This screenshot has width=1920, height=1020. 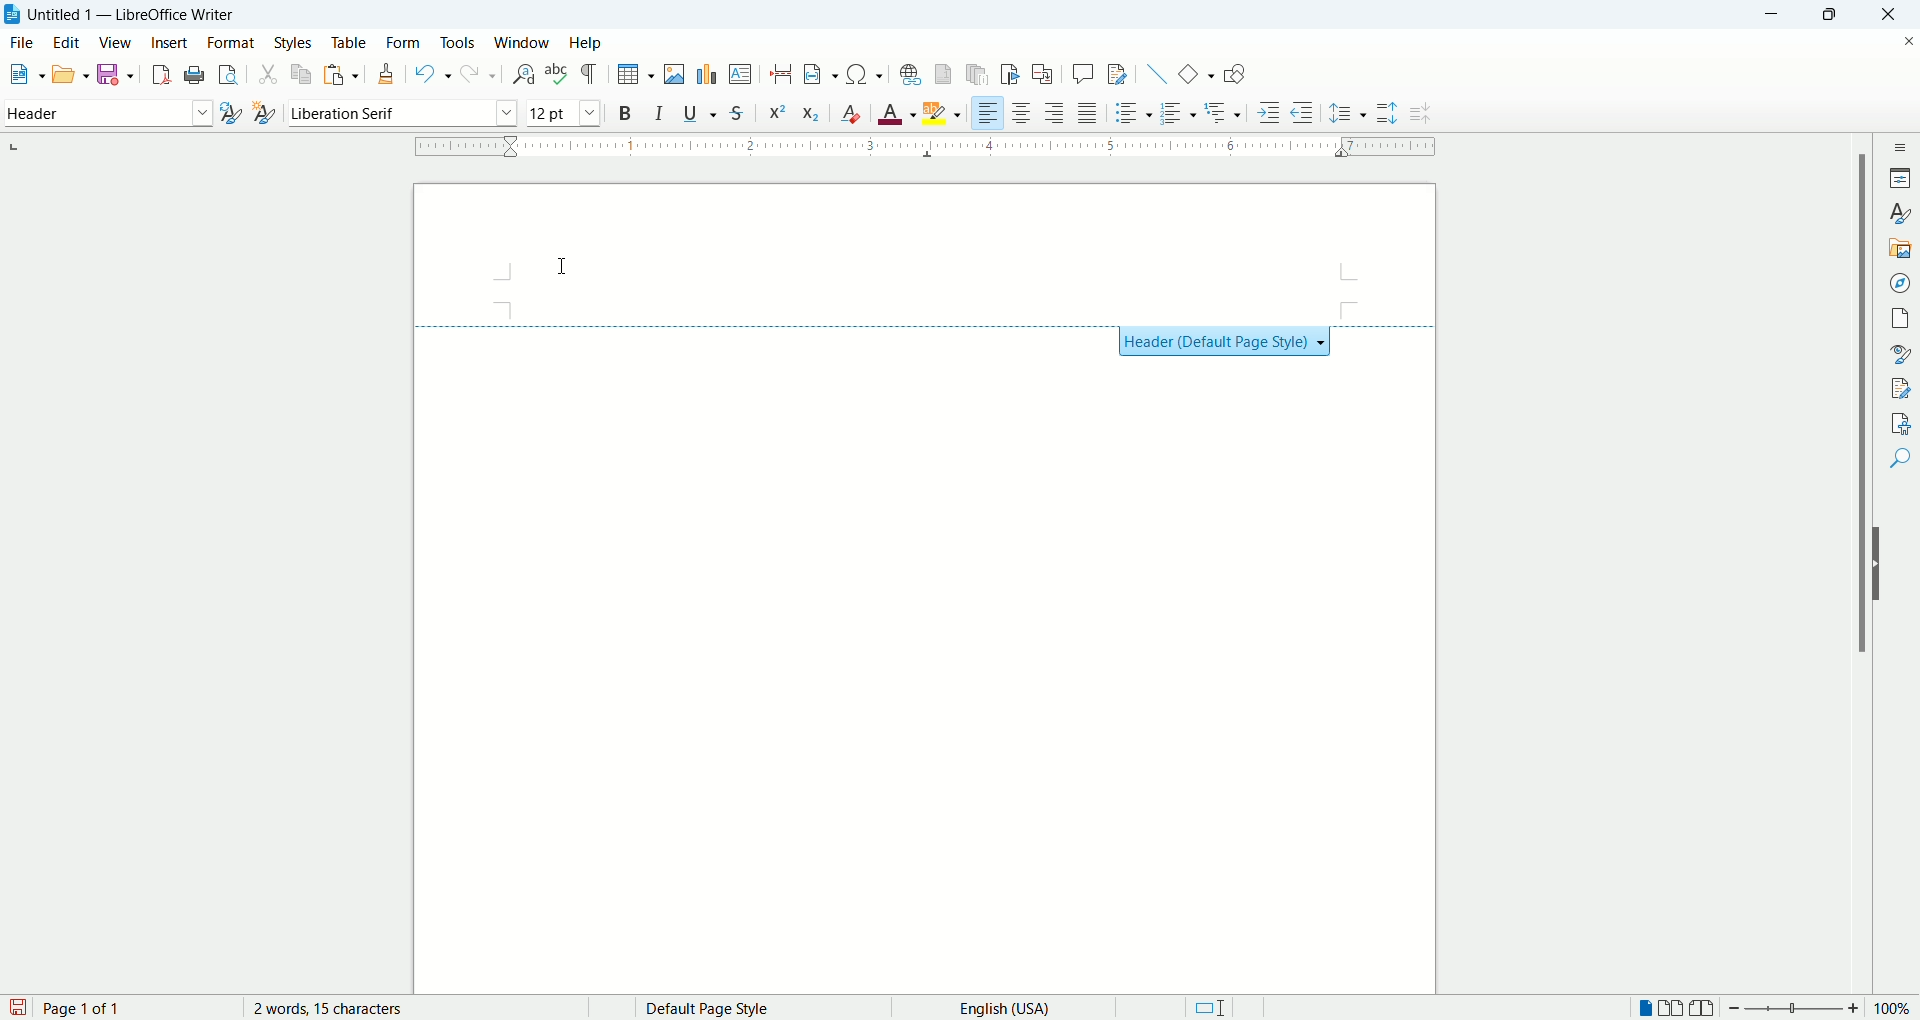 What do you see at coordinates (1903, 148) in the screenshot?
I see `sidebar settings` at bounding box center [1903, 148].